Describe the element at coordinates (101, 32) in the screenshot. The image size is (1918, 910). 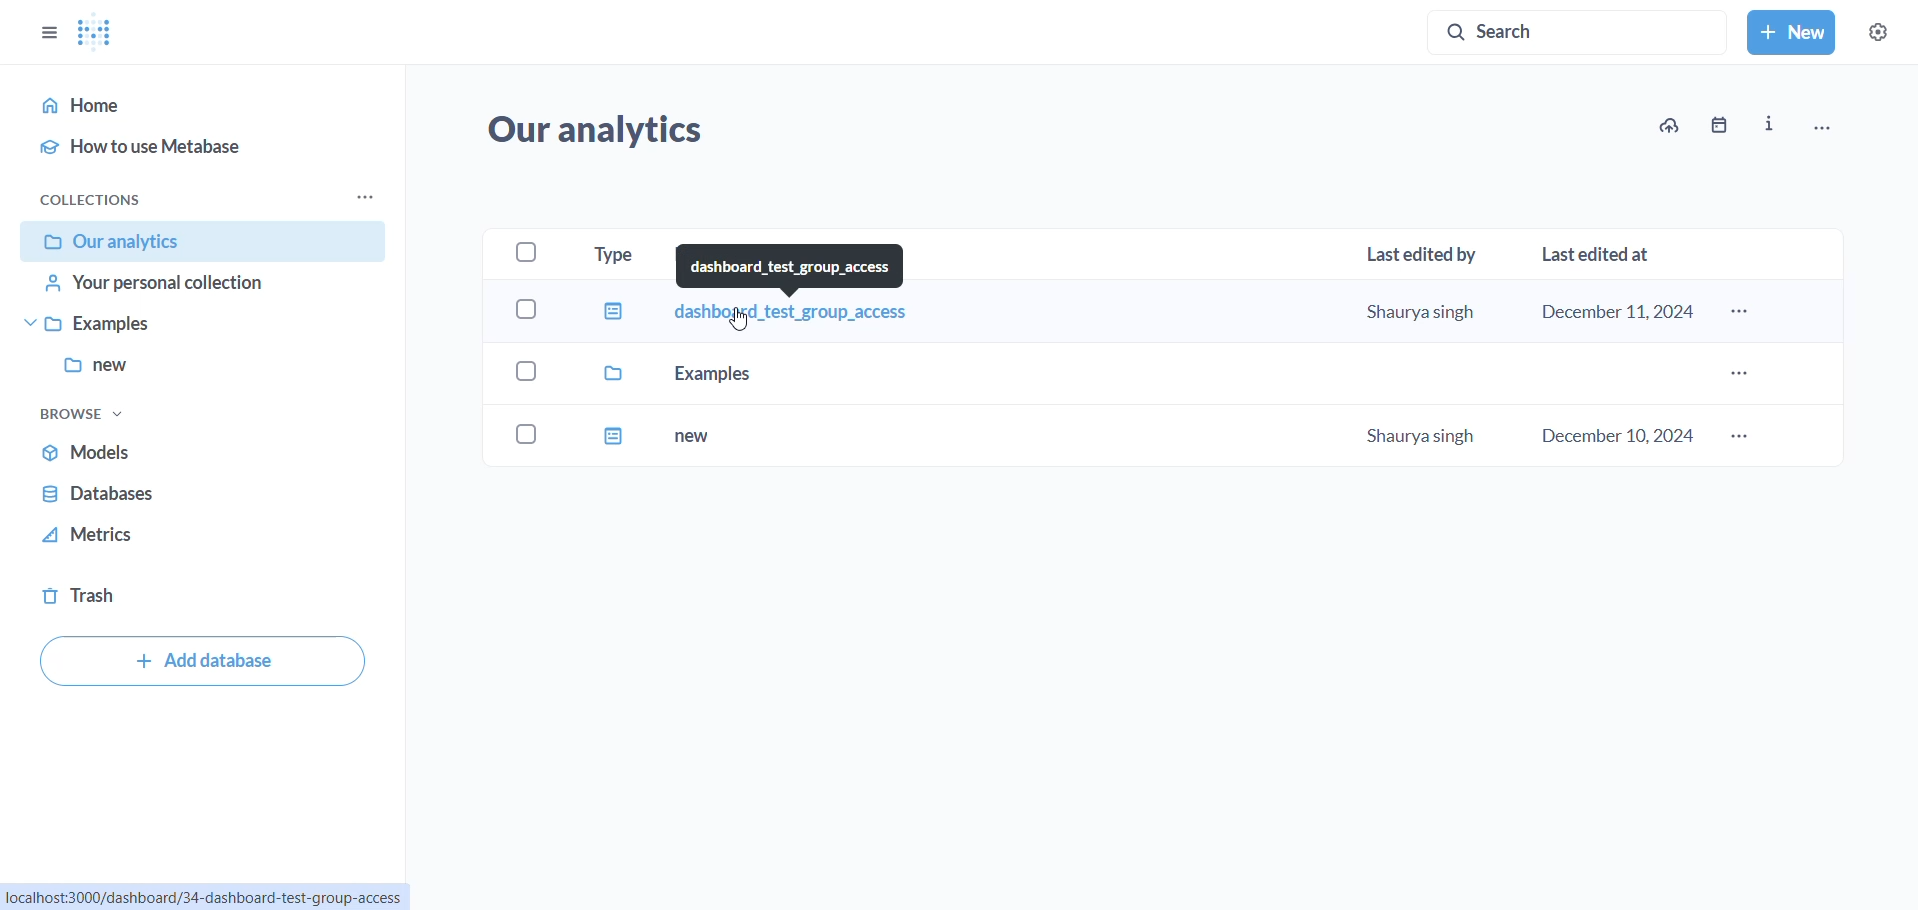
I see `metabase Logo` at that location.